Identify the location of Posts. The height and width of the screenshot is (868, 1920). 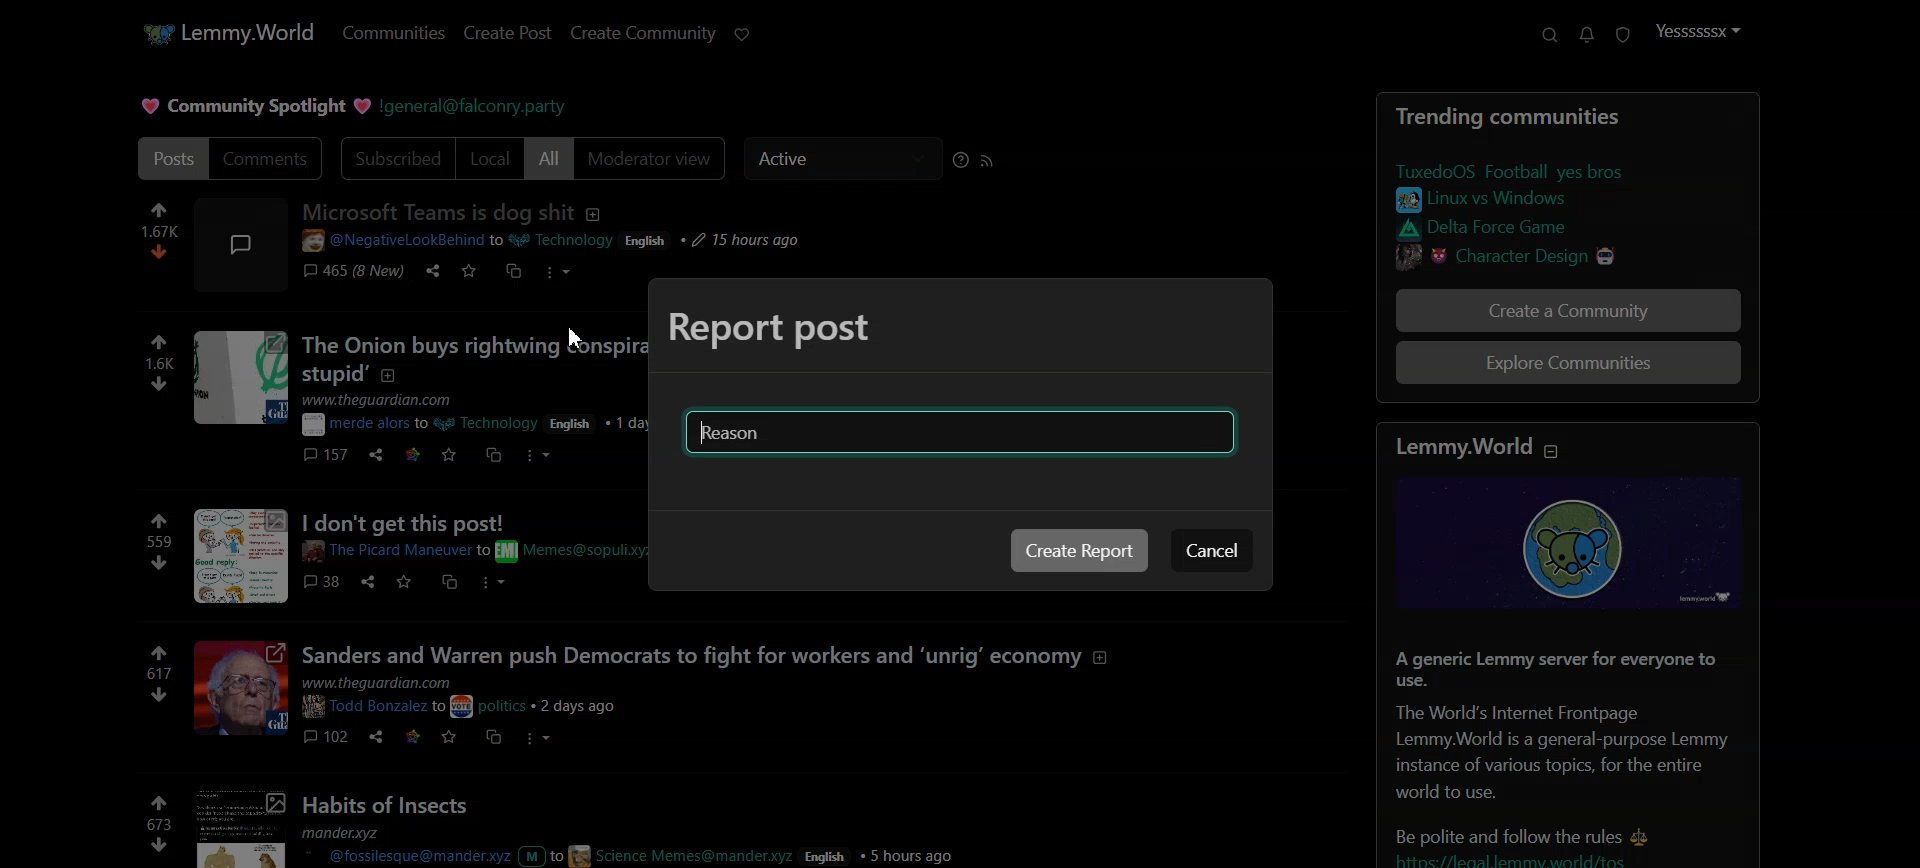
(815, 828).